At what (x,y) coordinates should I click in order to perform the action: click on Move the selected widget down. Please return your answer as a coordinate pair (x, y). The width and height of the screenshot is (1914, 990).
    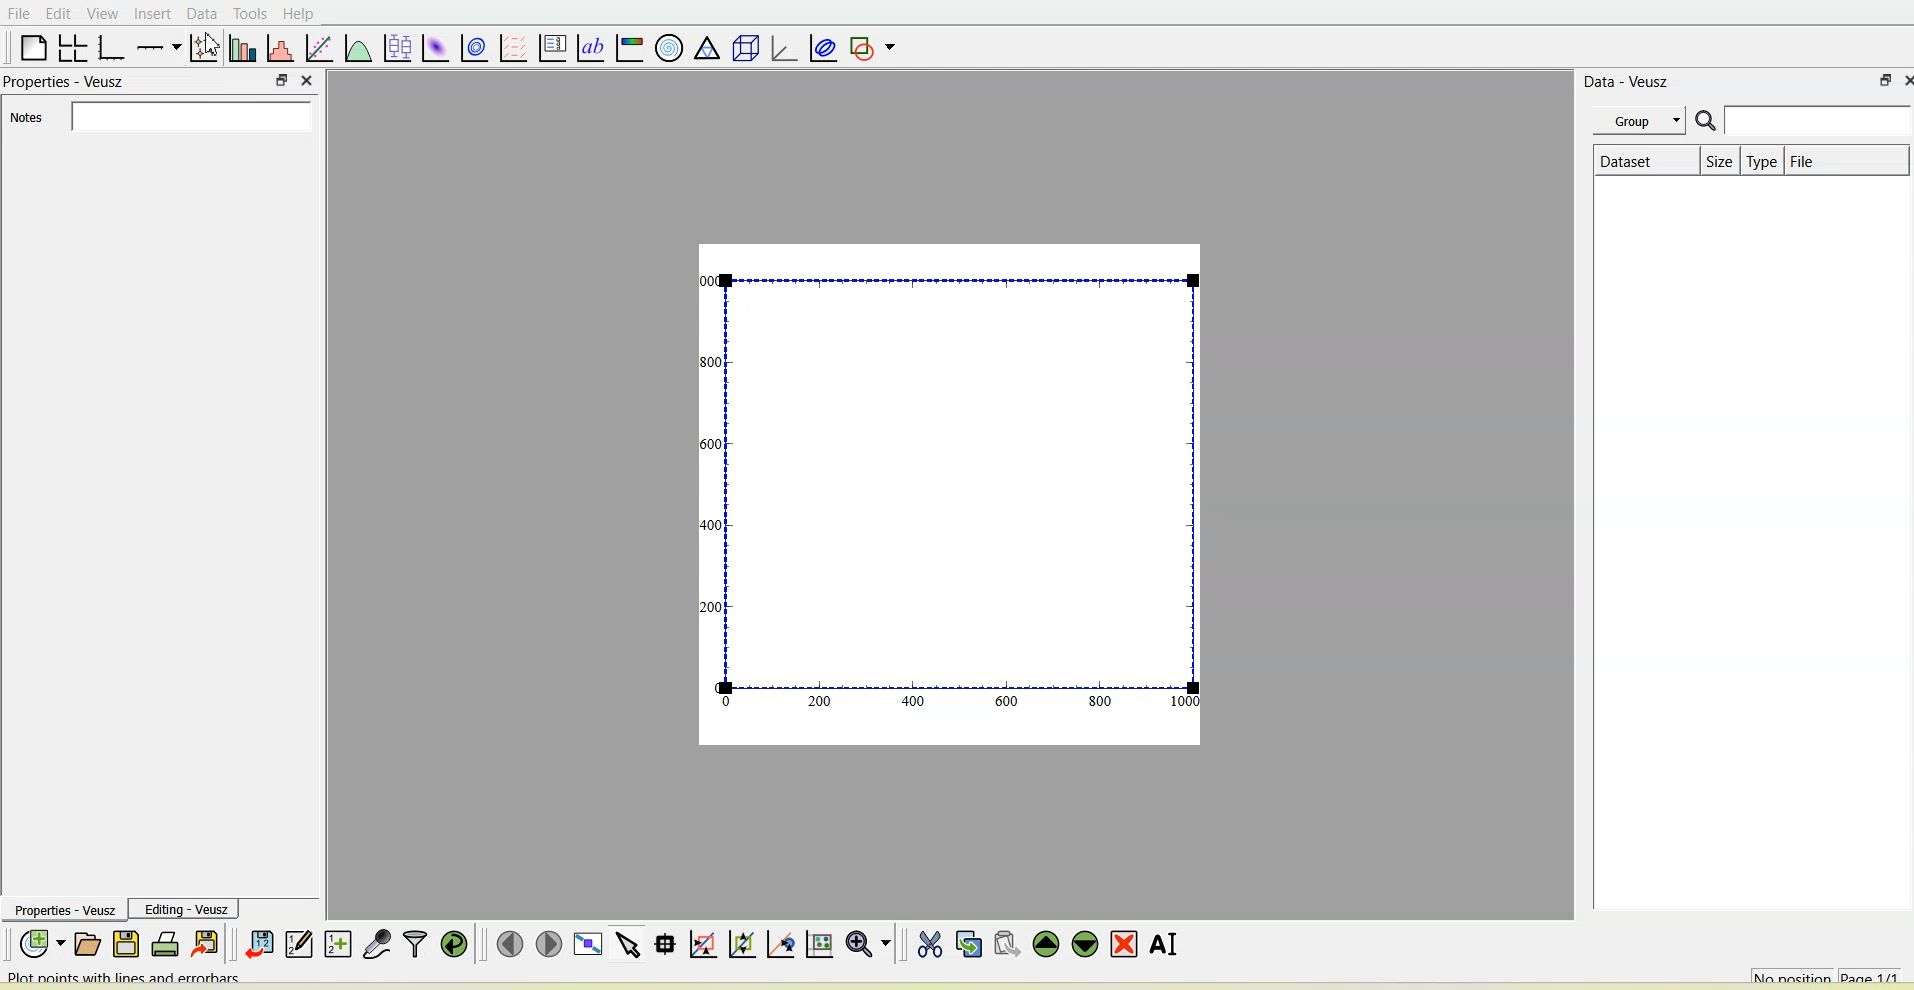
    Looking at the image, I should click on (1084, 945).